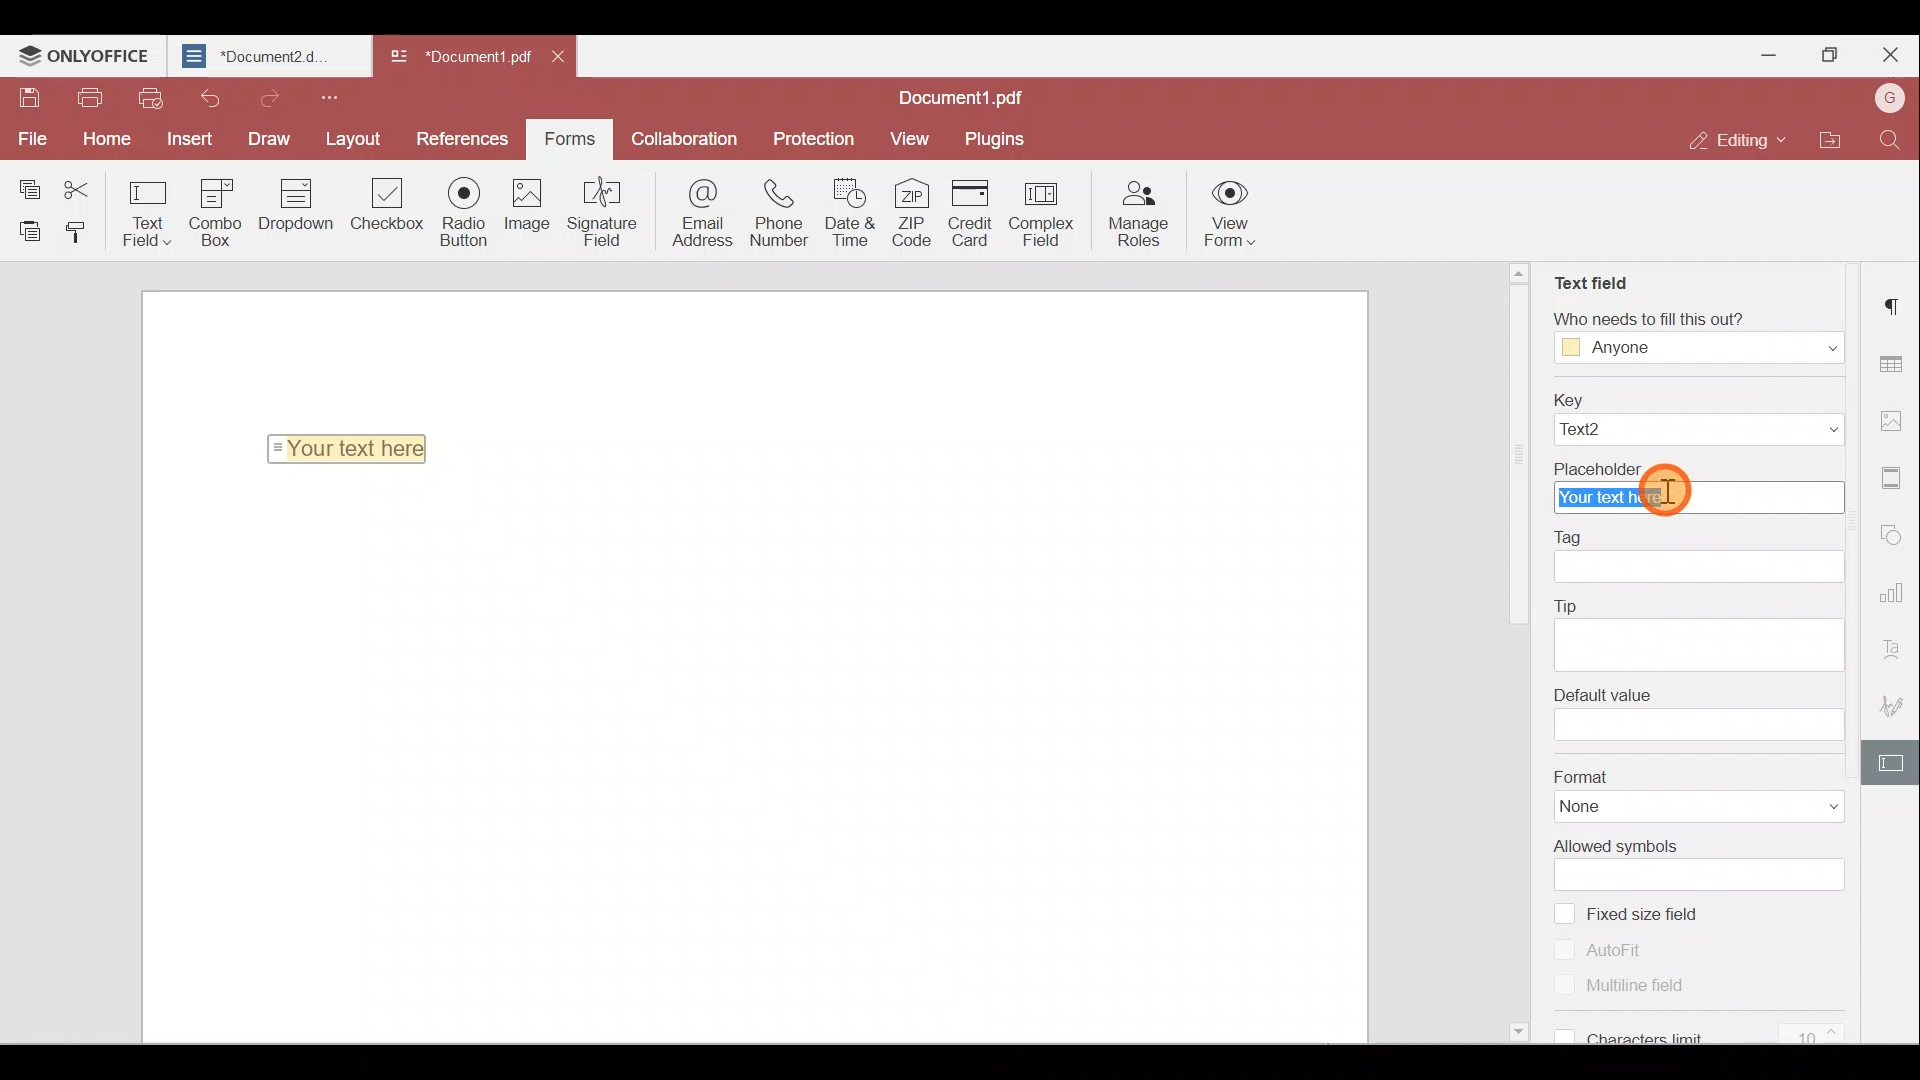  What do you see at coordinates (1889, 143) in the screenshot?
I see `Find` at bounding box center [1889, 143].